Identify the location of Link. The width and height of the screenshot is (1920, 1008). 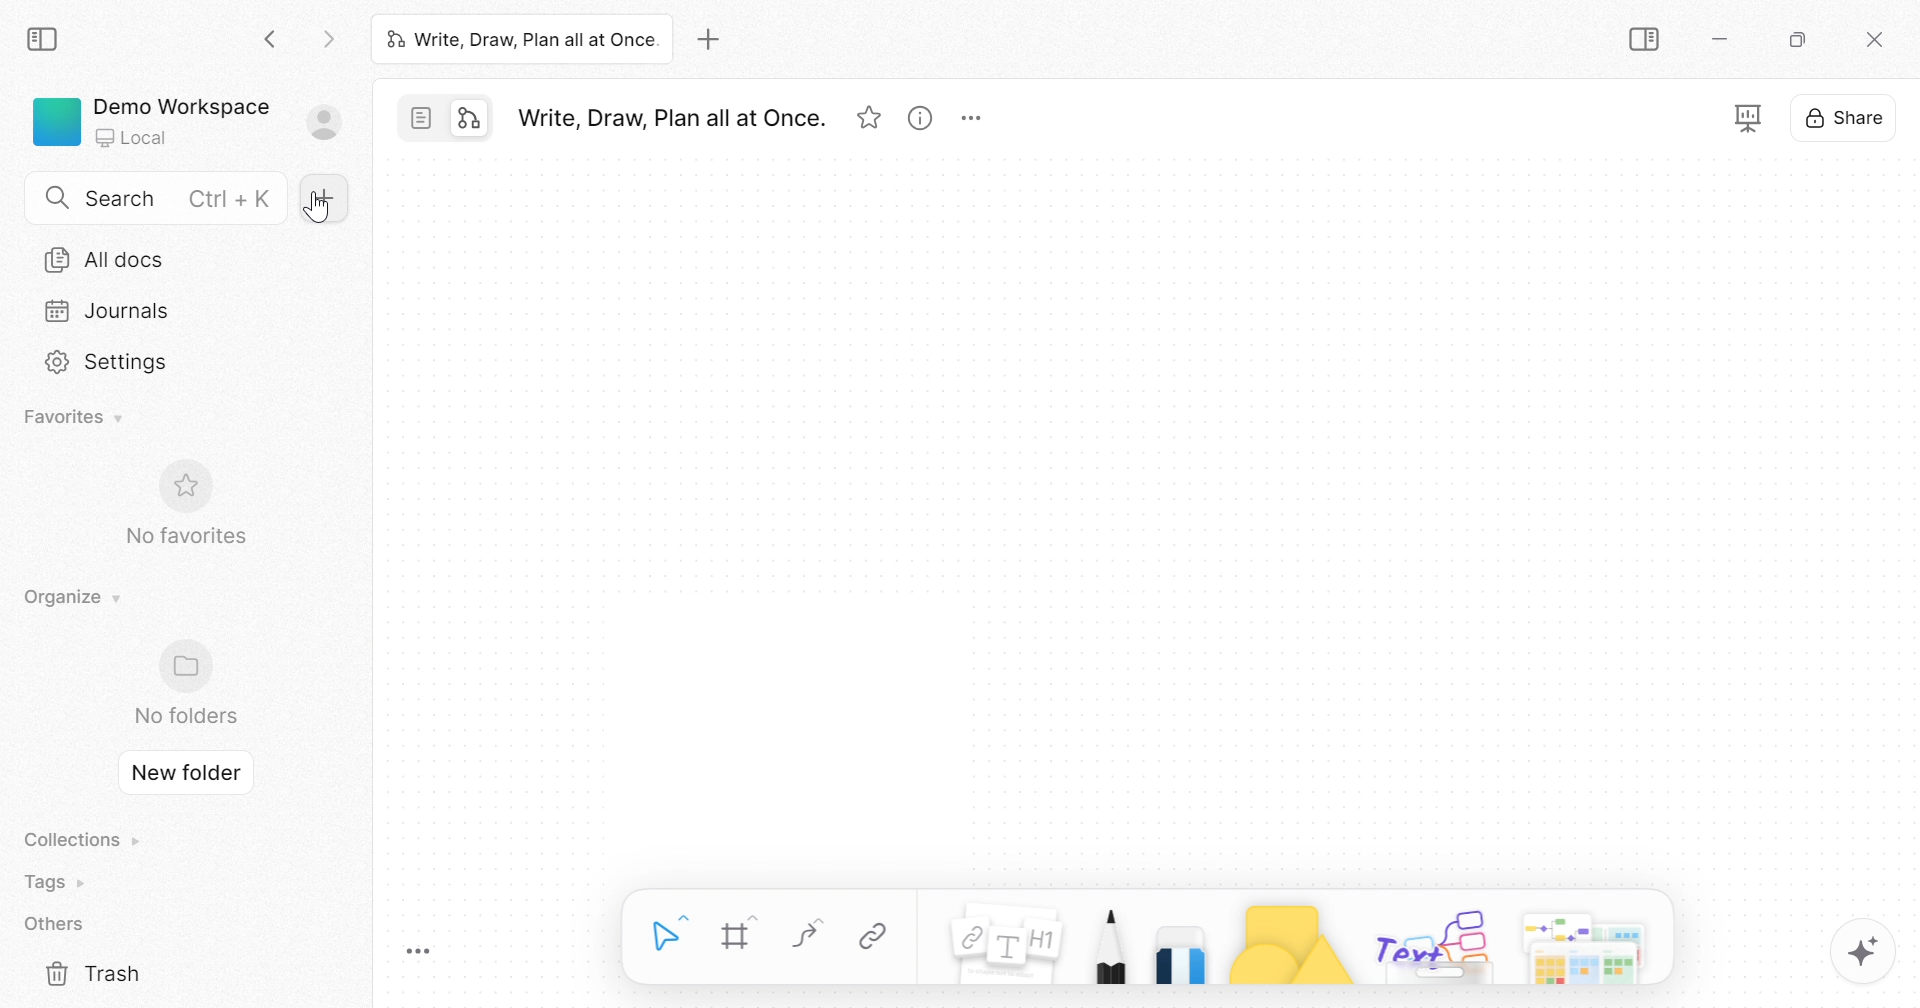
(874, 937).